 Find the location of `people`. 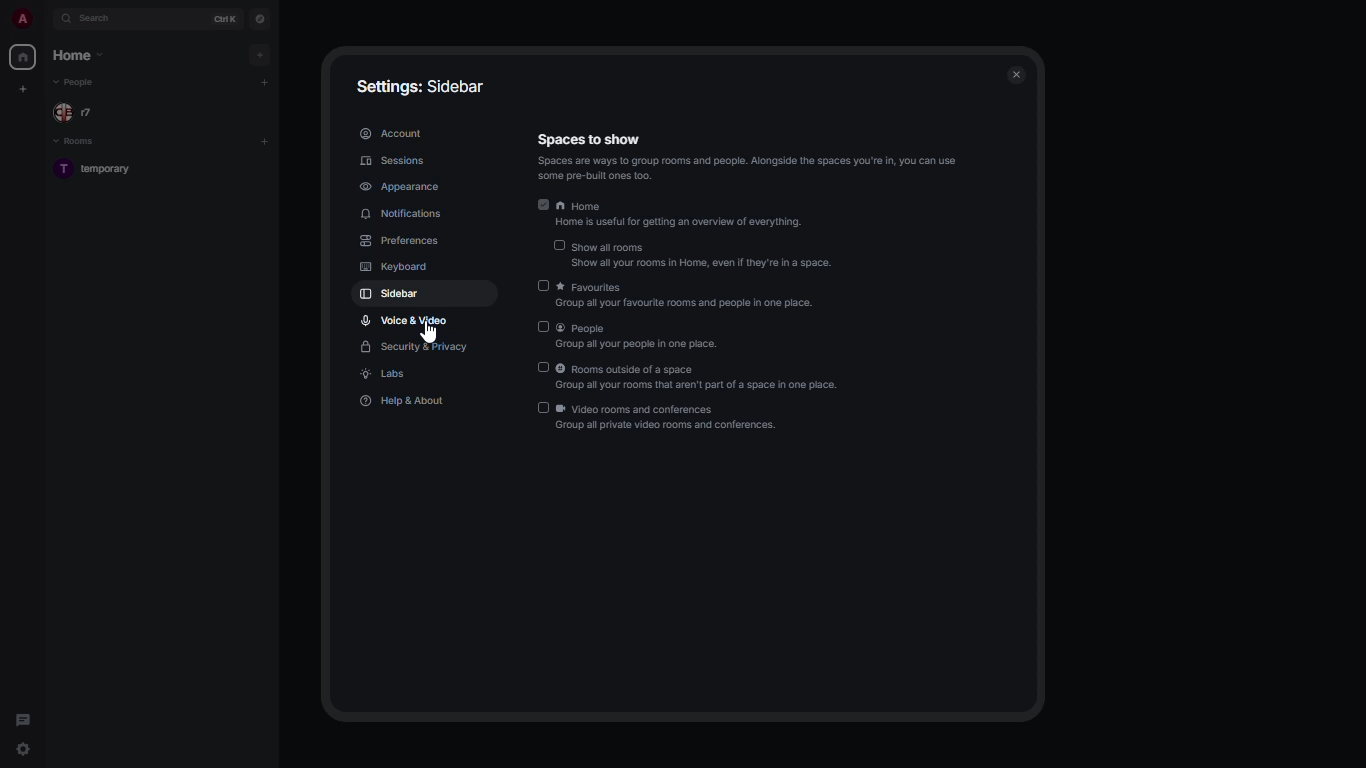

people is located at coordinates (82, 113).